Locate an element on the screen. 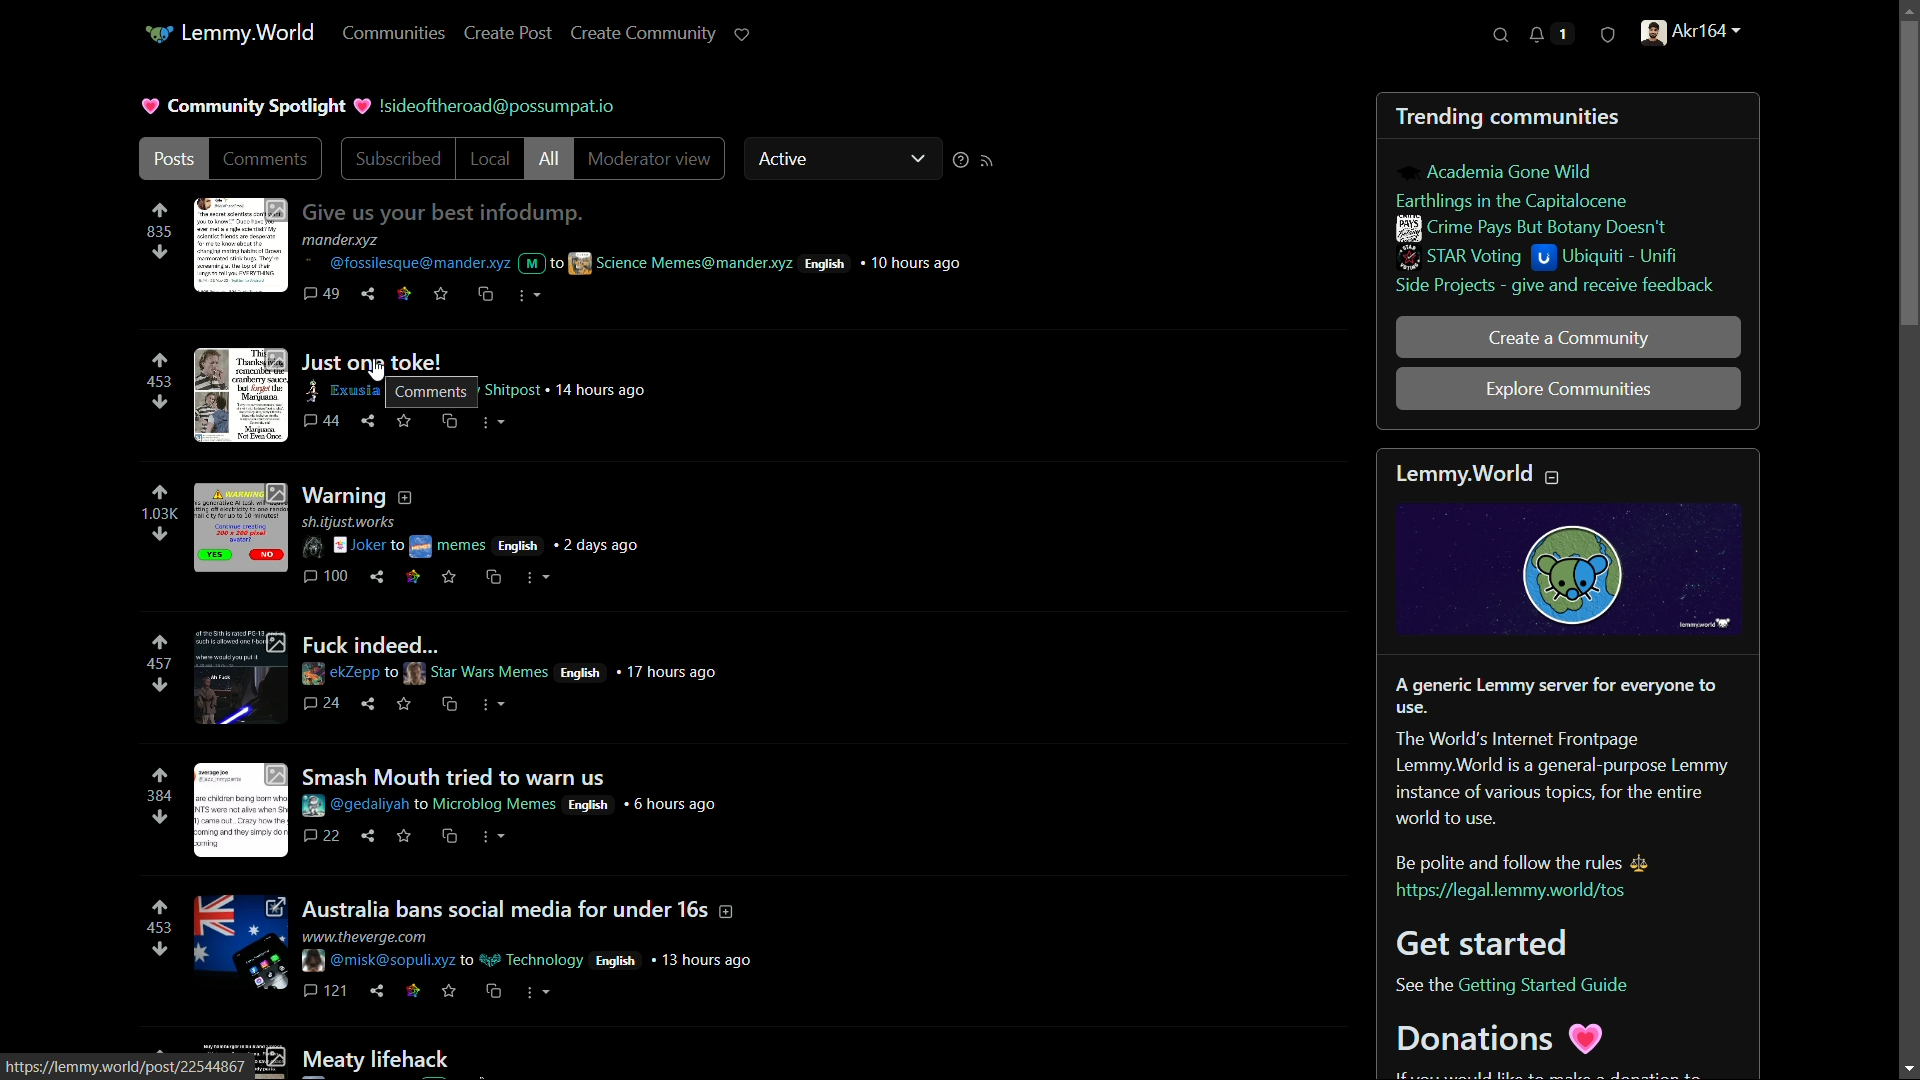 This screenshot has width=1920, height=1080. Microblog Memes is located at coordinates (495, 806).